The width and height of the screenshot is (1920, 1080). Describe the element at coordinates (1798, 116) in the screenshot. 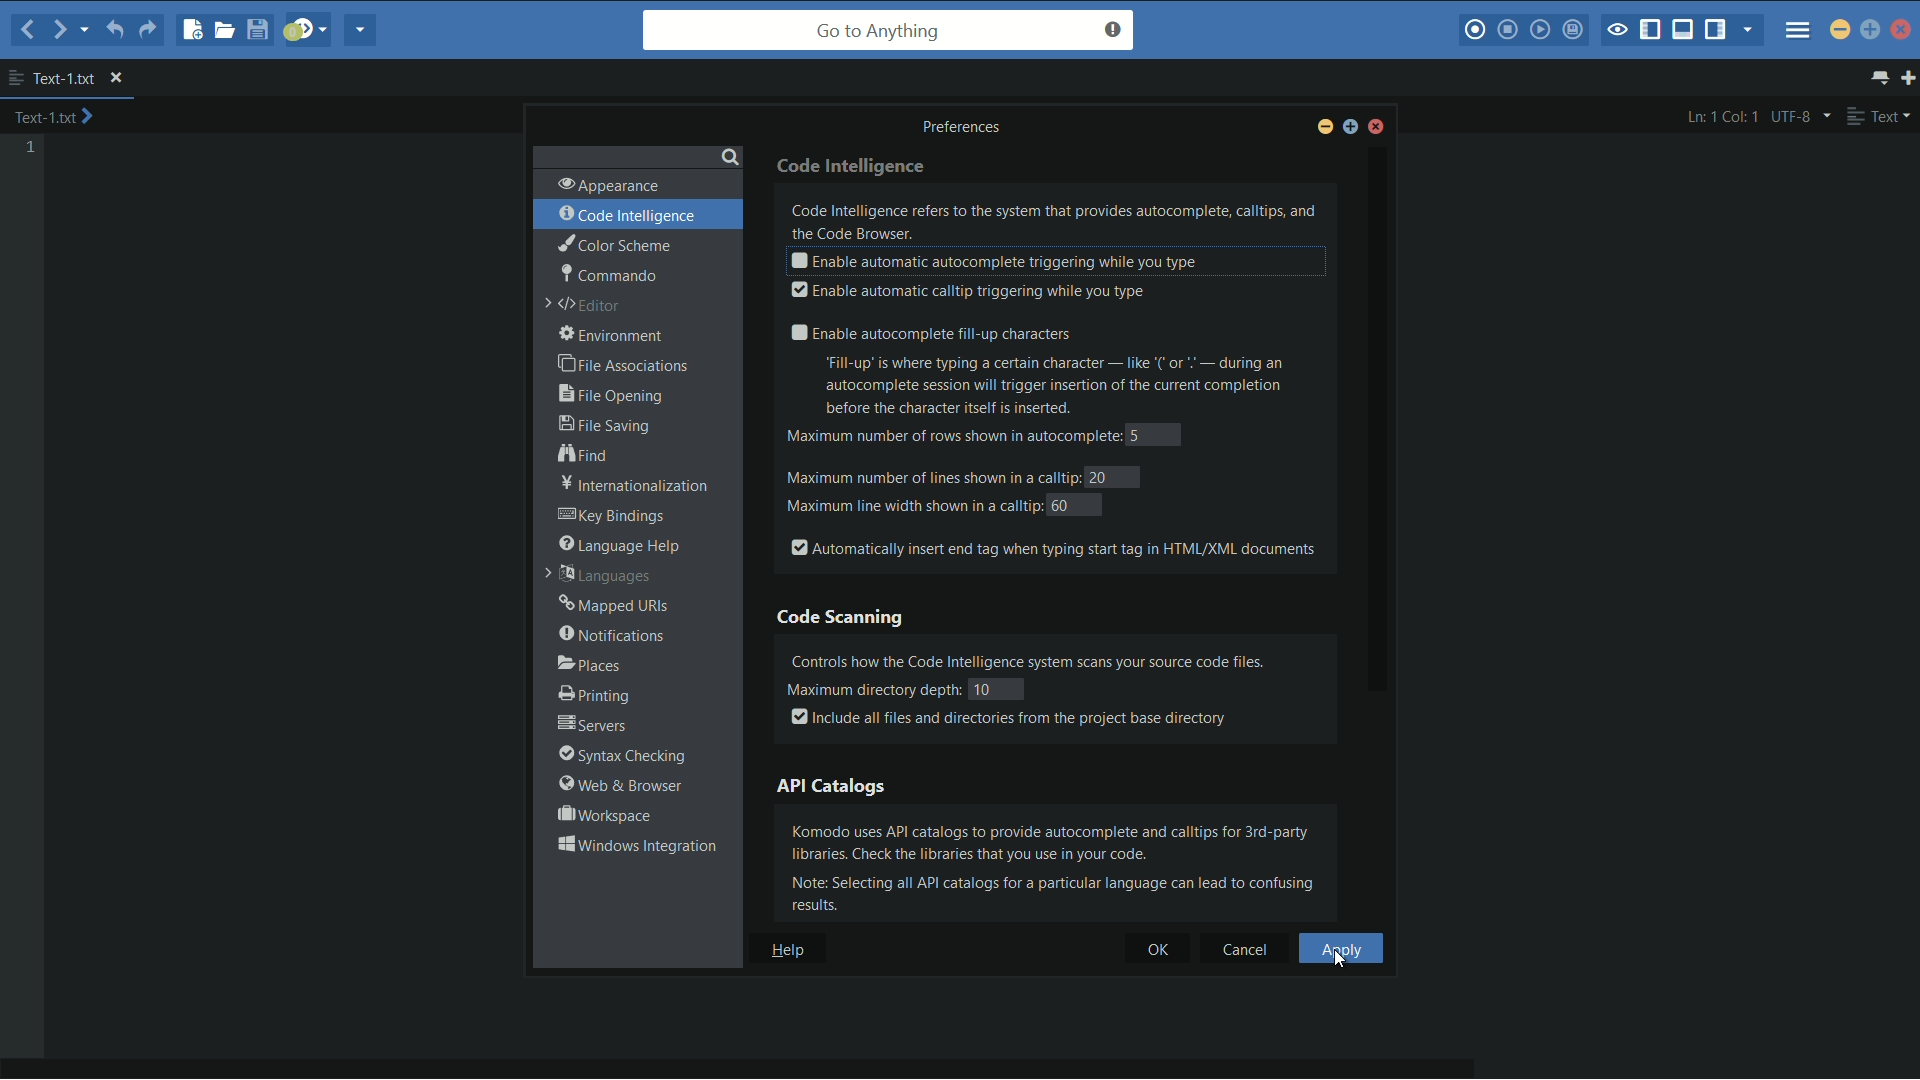

I see `UTF-8` at that location.